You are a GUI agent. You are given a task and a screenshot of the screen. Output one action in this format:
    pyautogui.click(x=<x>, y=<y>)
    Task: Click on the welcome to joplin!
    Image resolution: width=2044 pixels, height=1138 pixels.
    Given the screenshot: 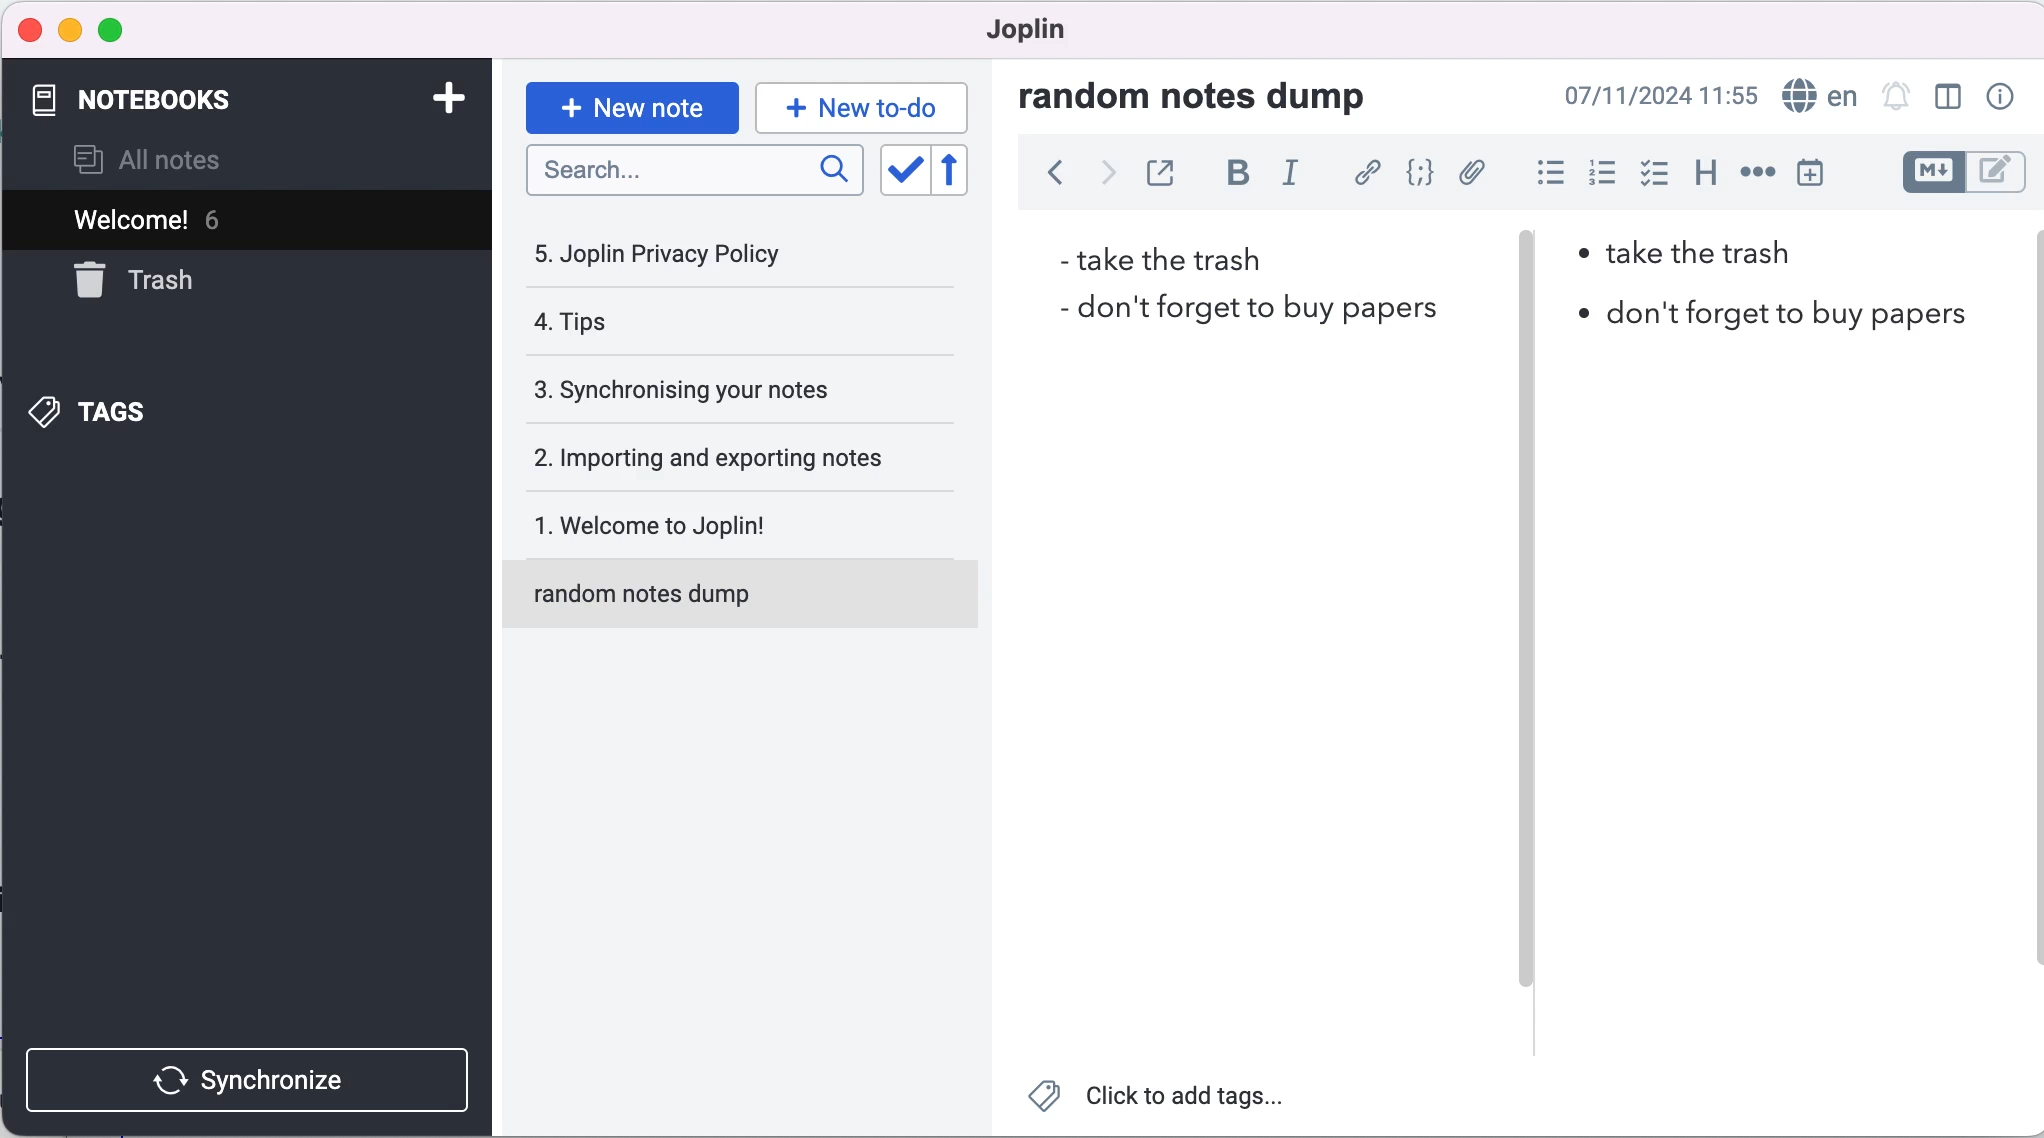 What is the action you would take?
    pyautogui.click(x=722, y=529)
    